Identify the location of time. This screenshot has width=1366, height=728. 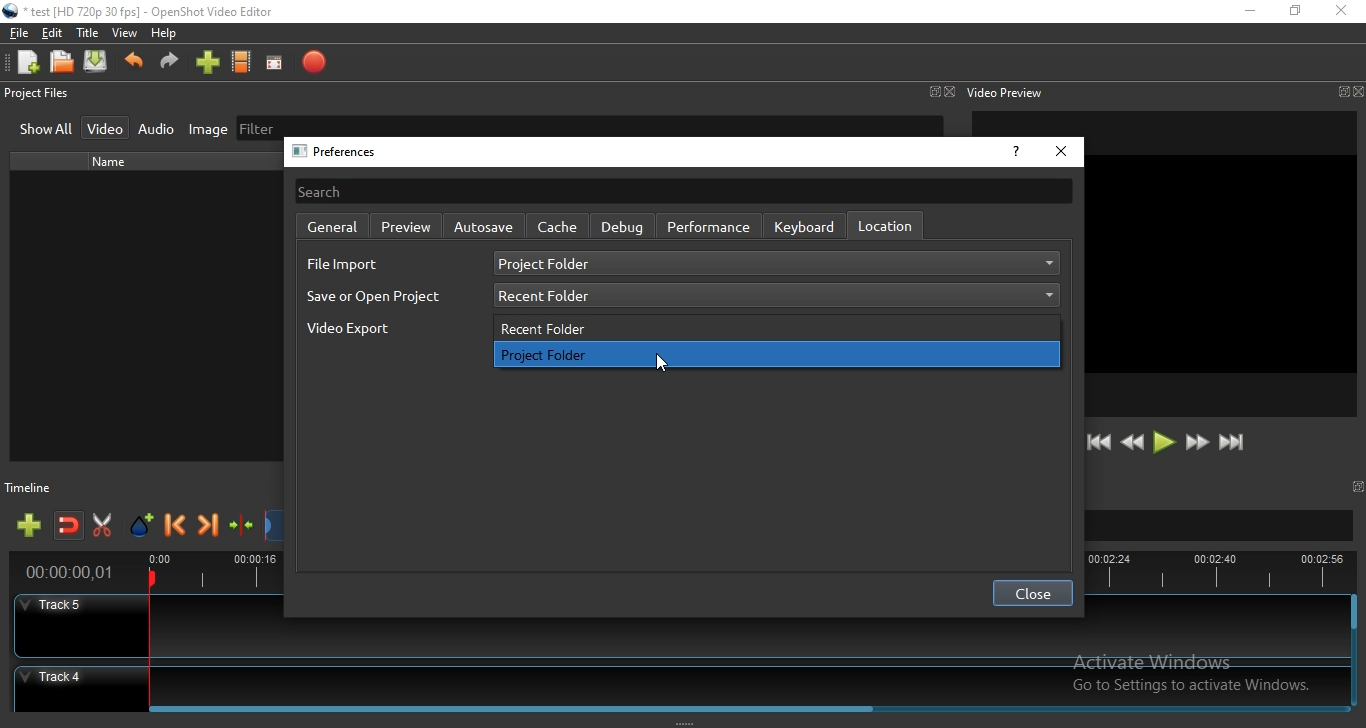
(65, 574).